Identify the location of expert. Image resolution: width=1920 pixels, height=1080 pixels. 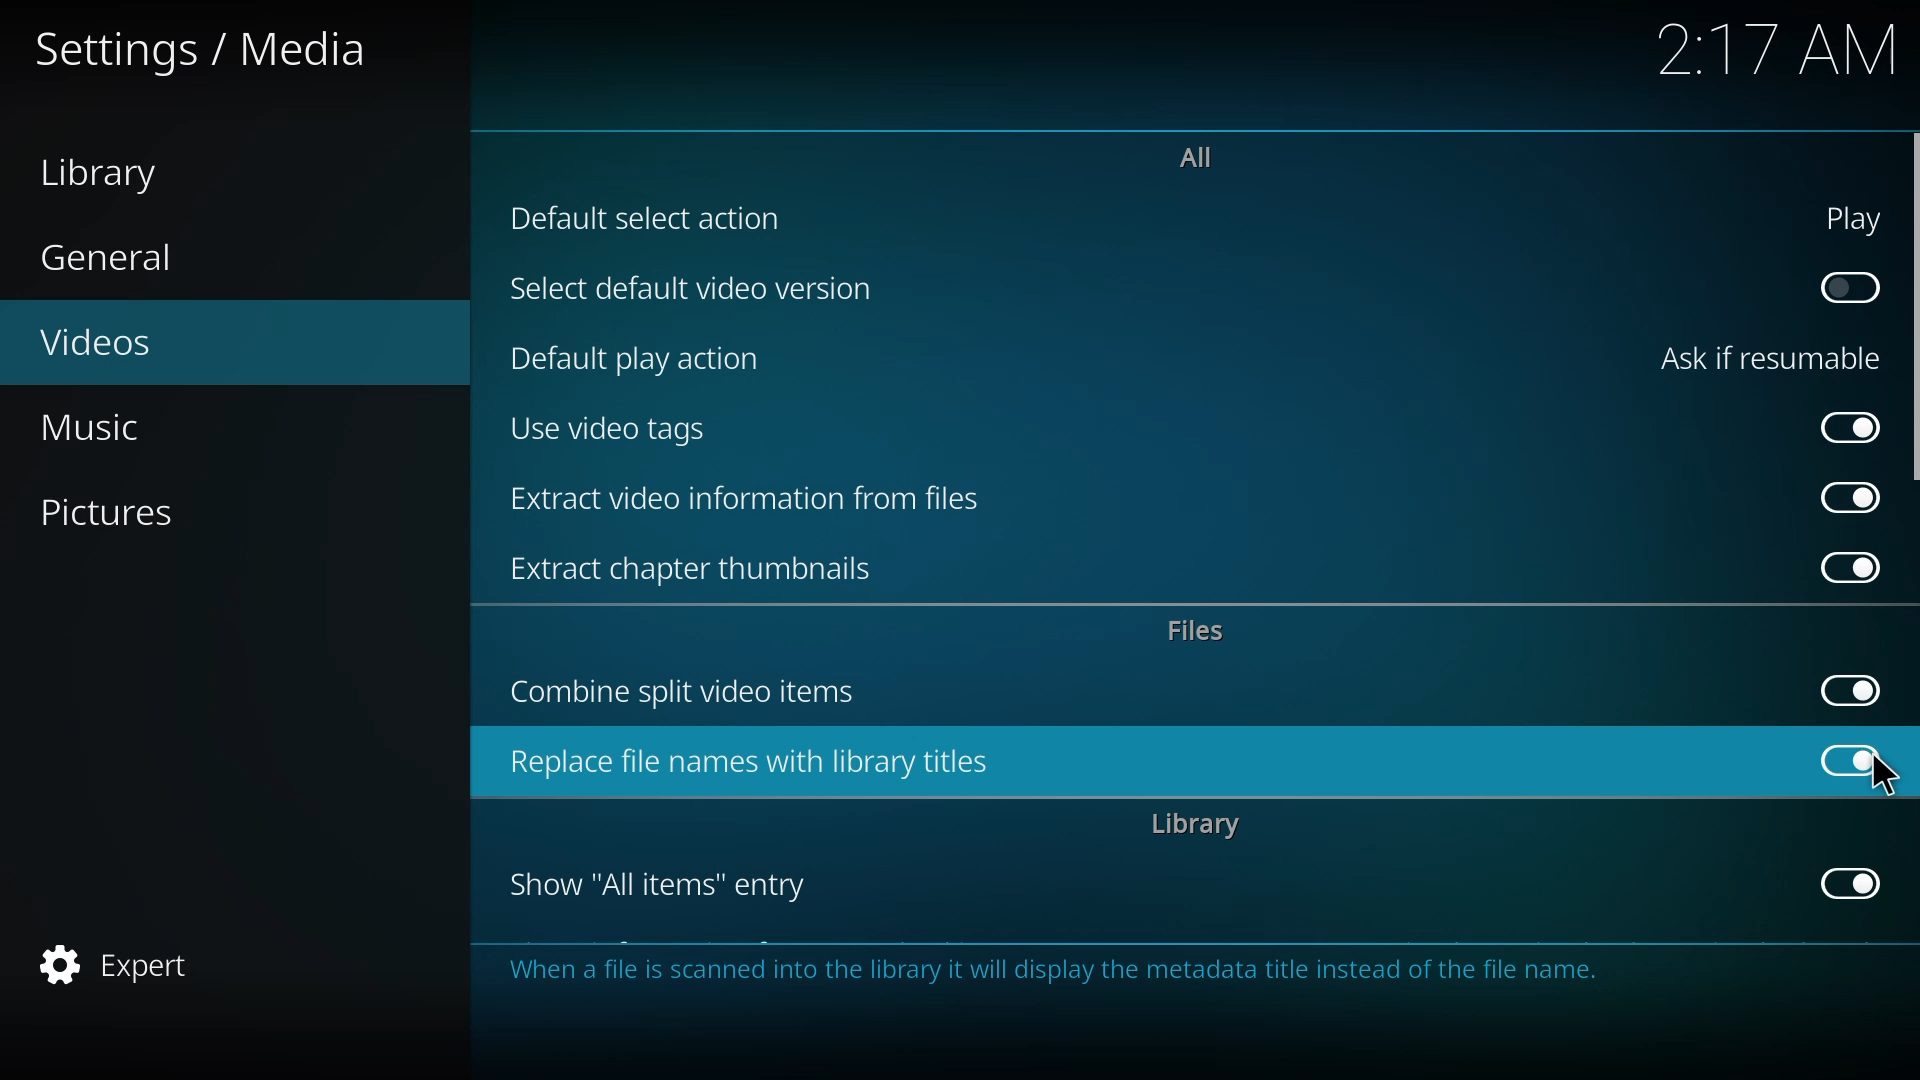
(120, 959).